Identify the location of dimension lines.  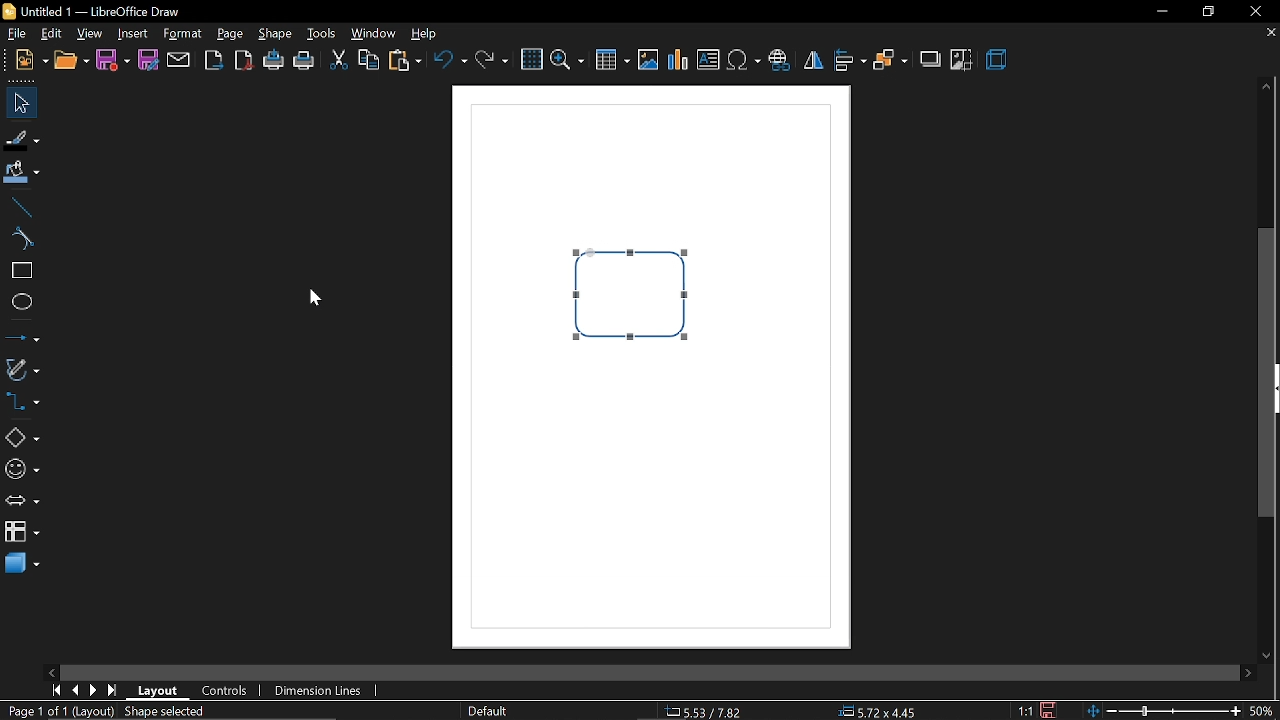
(319, 692).